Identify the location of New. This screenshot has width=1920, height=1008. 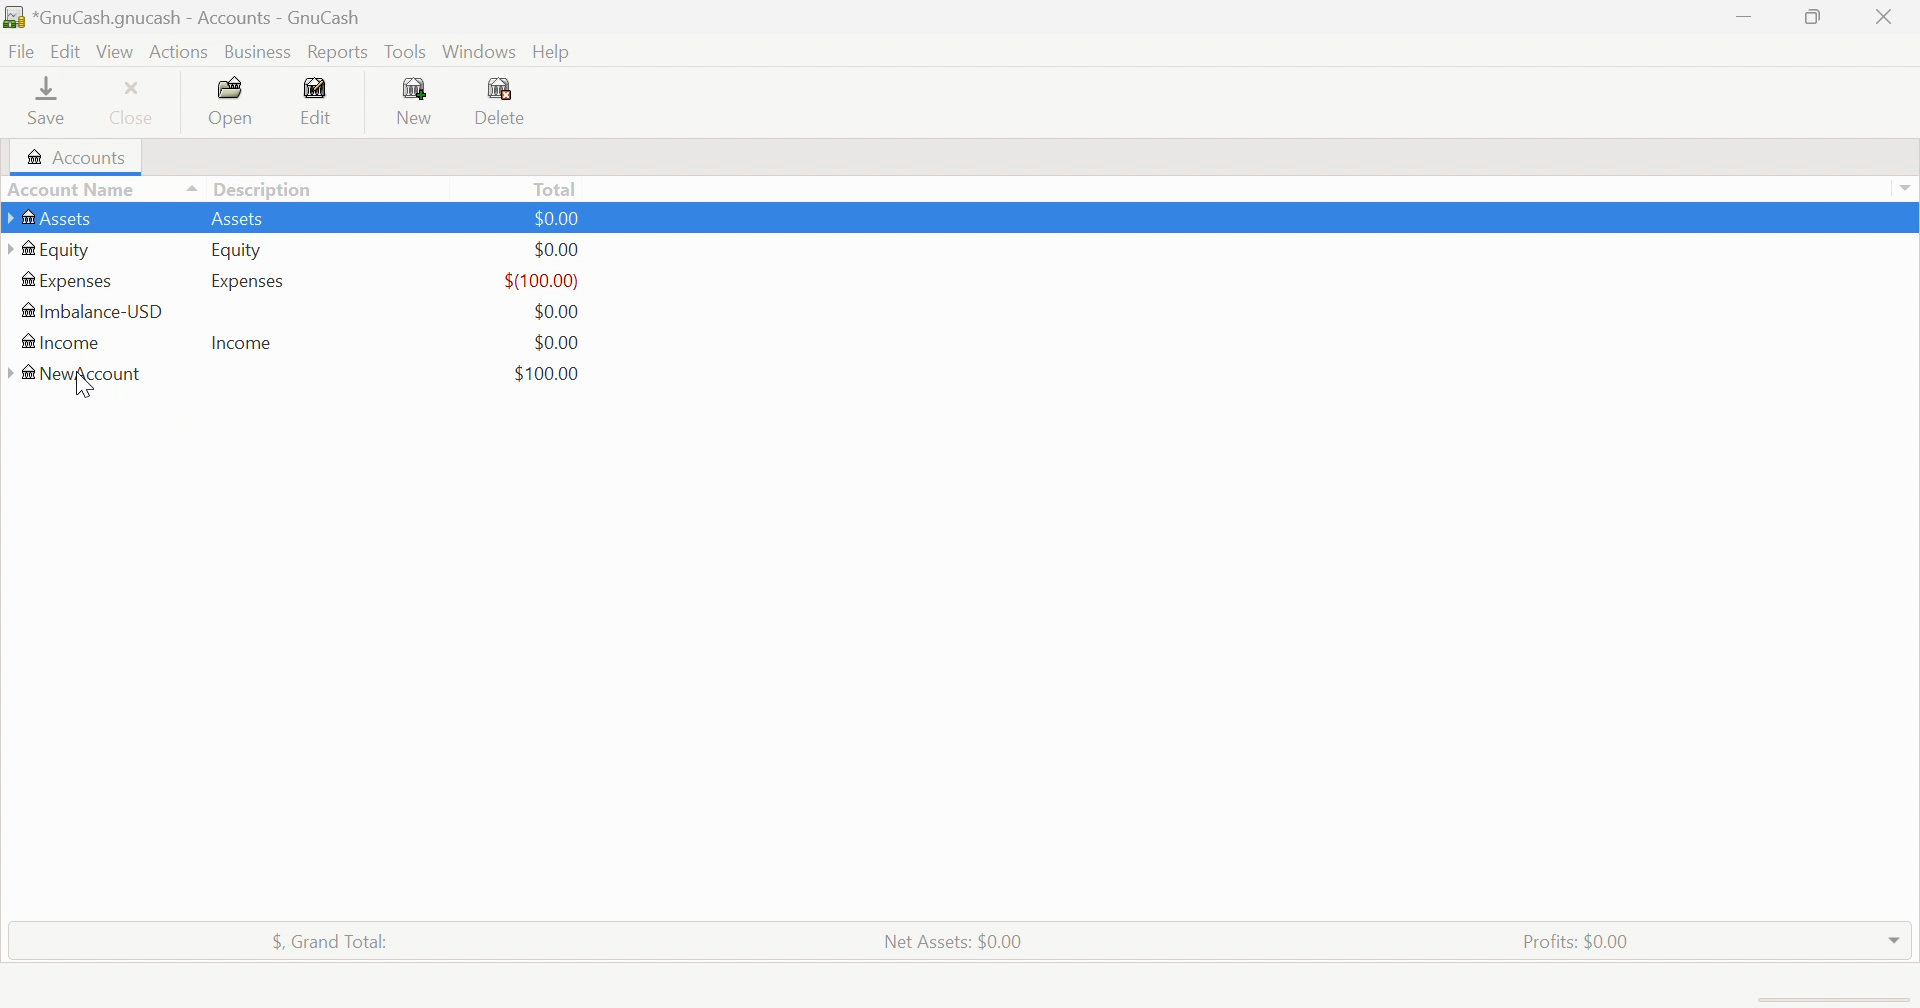
(418, 102).